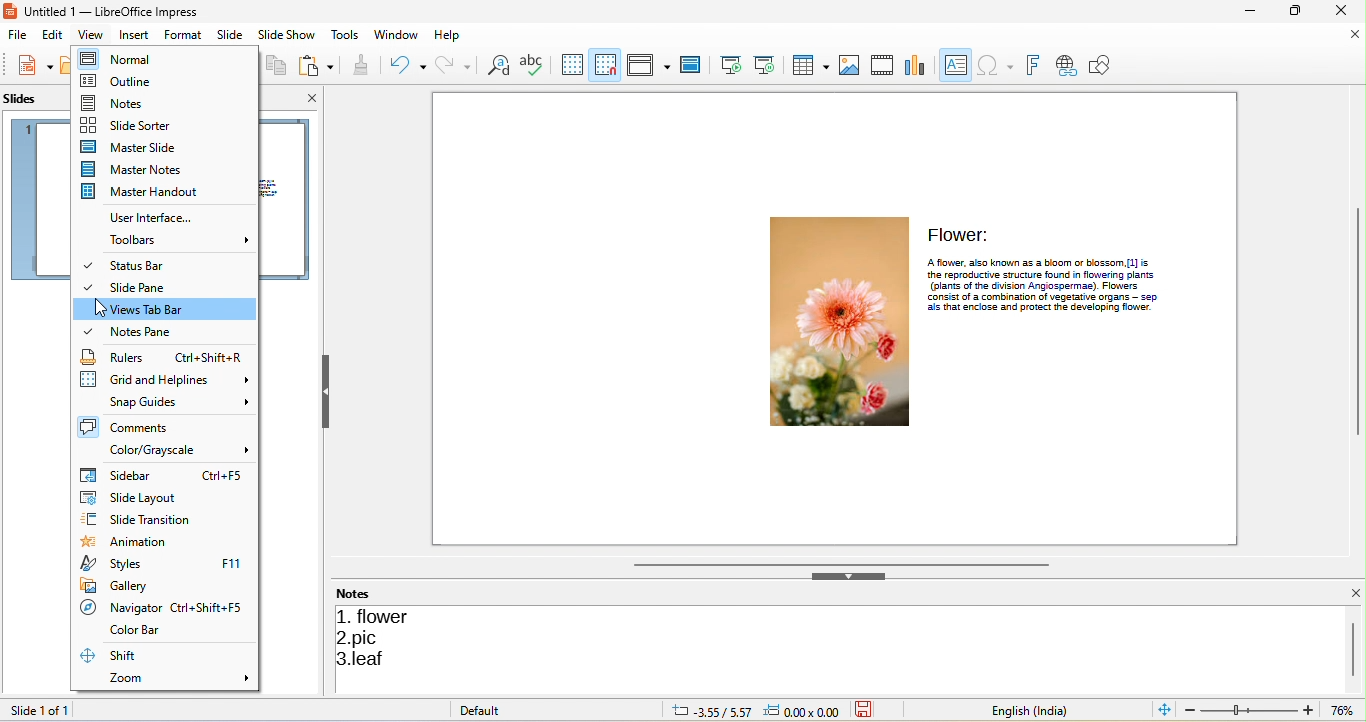 The image size is (1366, 722). What do you see at coordinates (47, 35) in the screenshot?
I see `edit` at bounding box center [47, 35].